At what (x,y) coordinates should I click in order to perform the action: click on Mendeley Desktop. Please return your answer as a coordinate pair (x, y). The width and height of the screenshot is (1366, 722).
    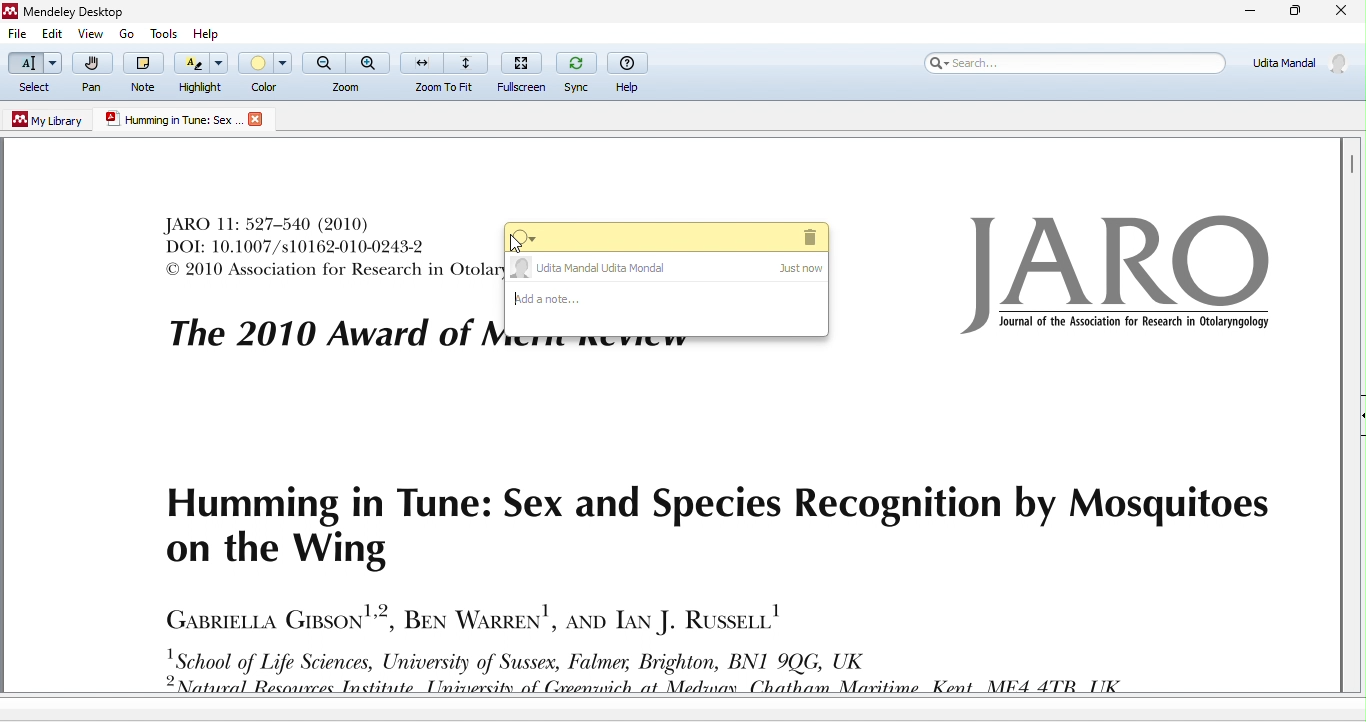
    Looking at the image, I should click on (90, 11).